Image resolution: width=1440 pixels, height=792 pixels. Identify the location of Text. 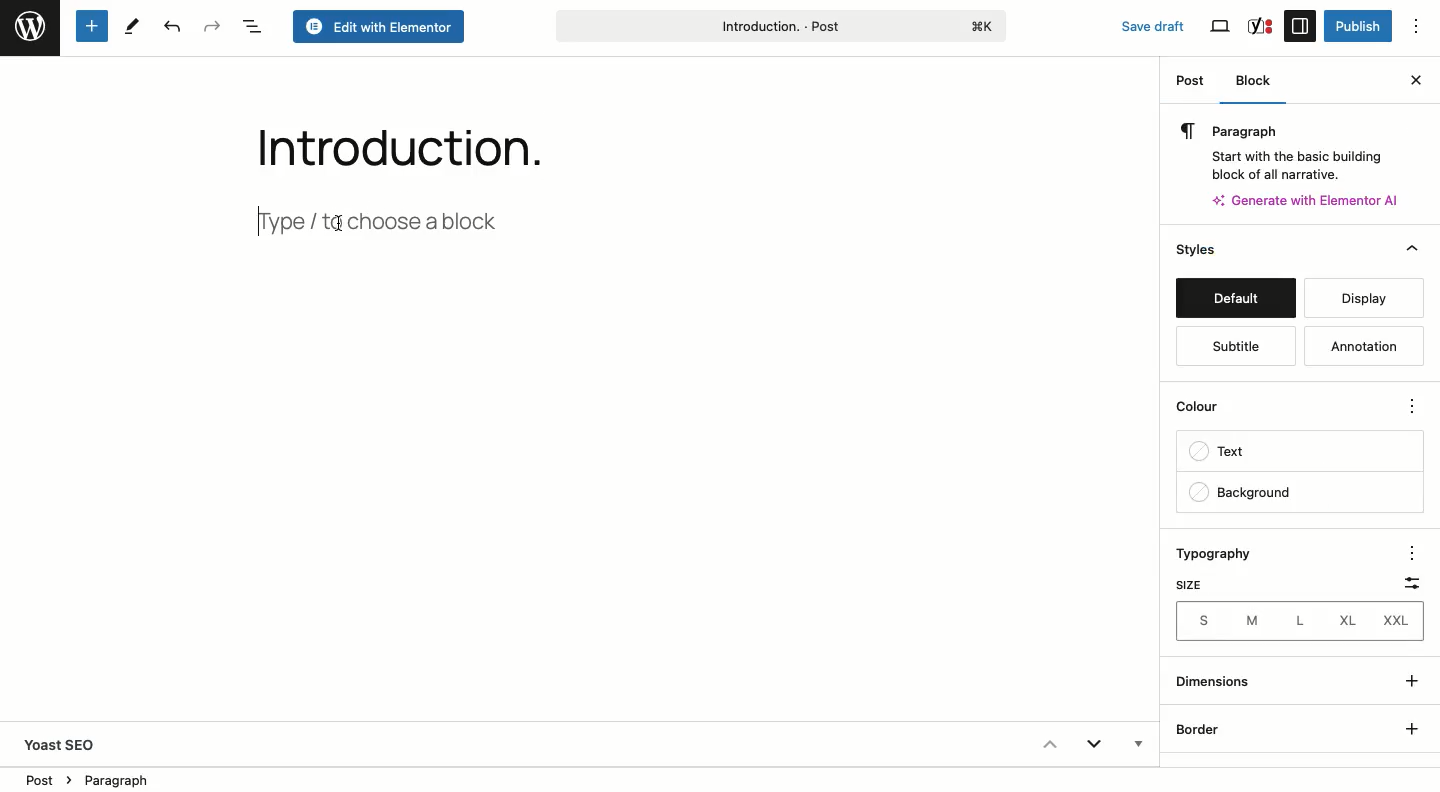
(1225, 454).